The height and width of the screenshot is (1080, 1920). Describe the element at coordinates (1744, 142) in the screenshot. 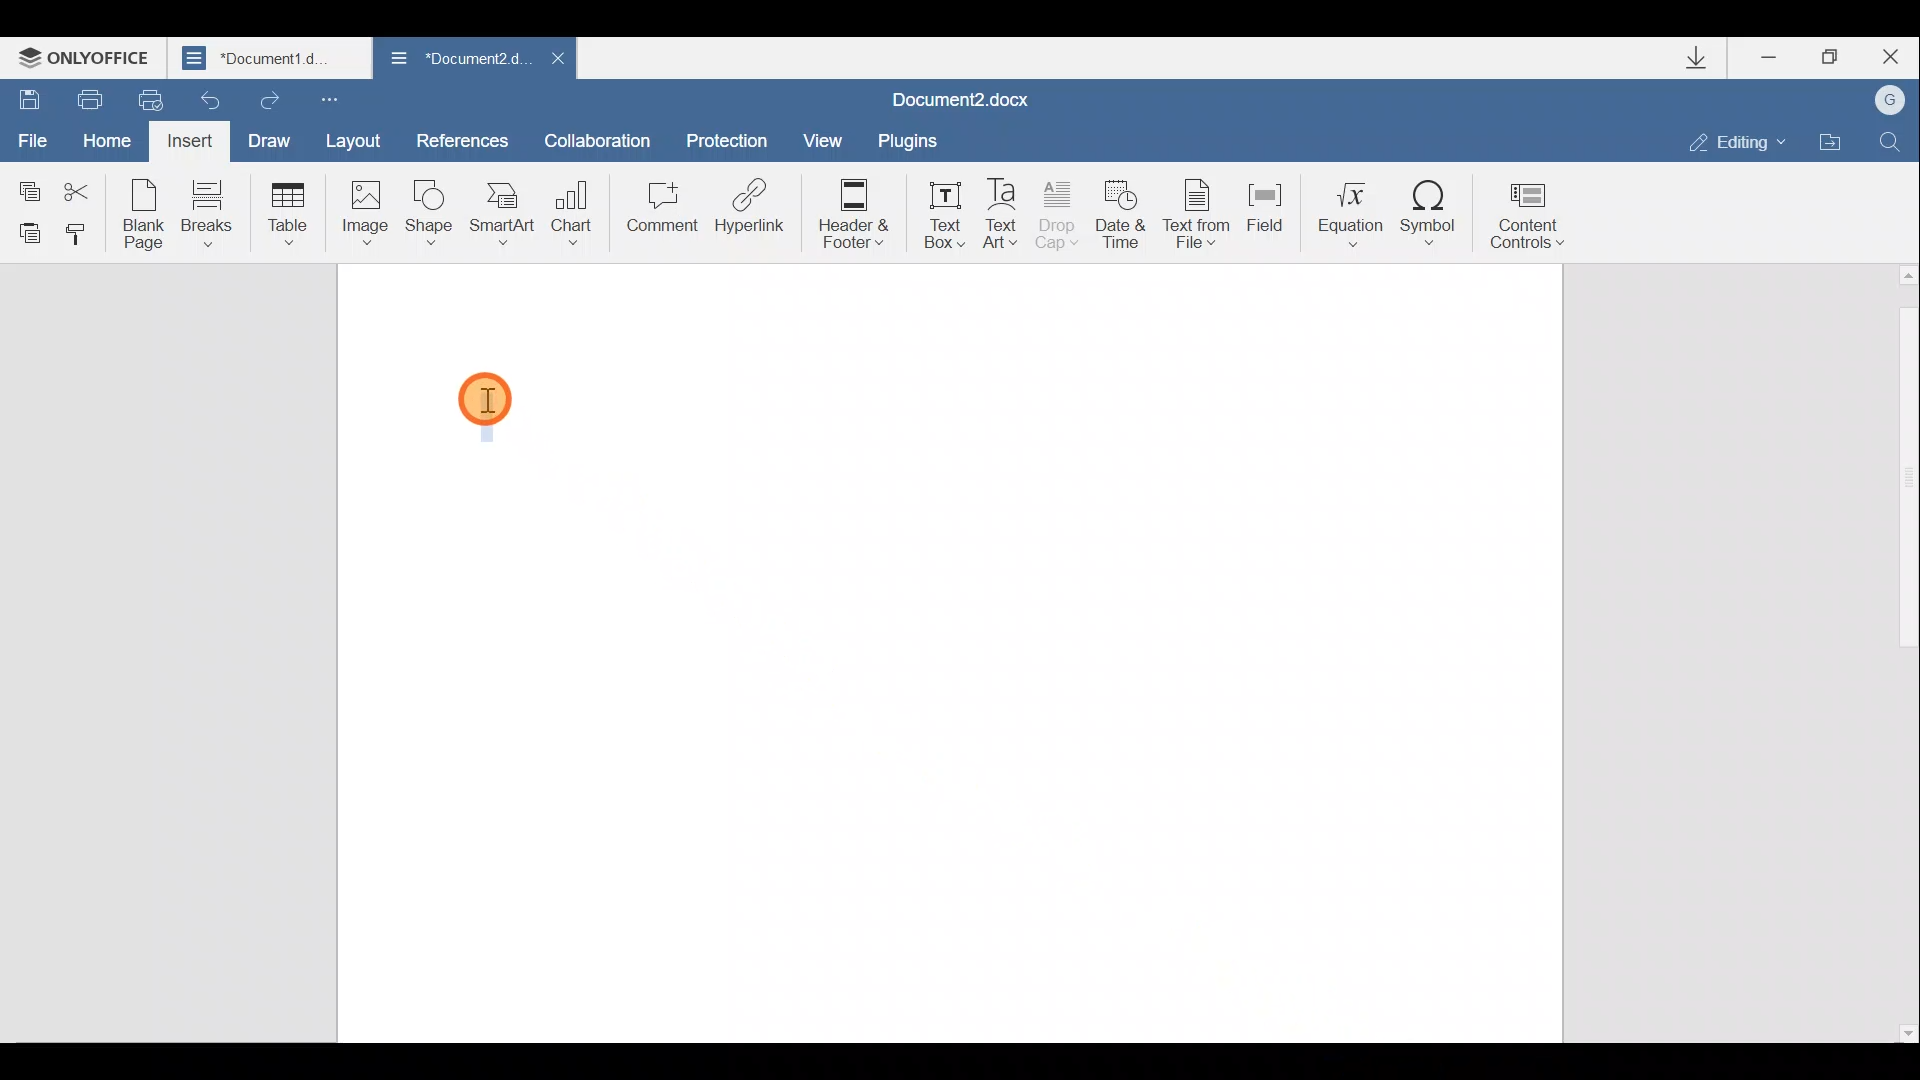

I see `Editing` at that location.